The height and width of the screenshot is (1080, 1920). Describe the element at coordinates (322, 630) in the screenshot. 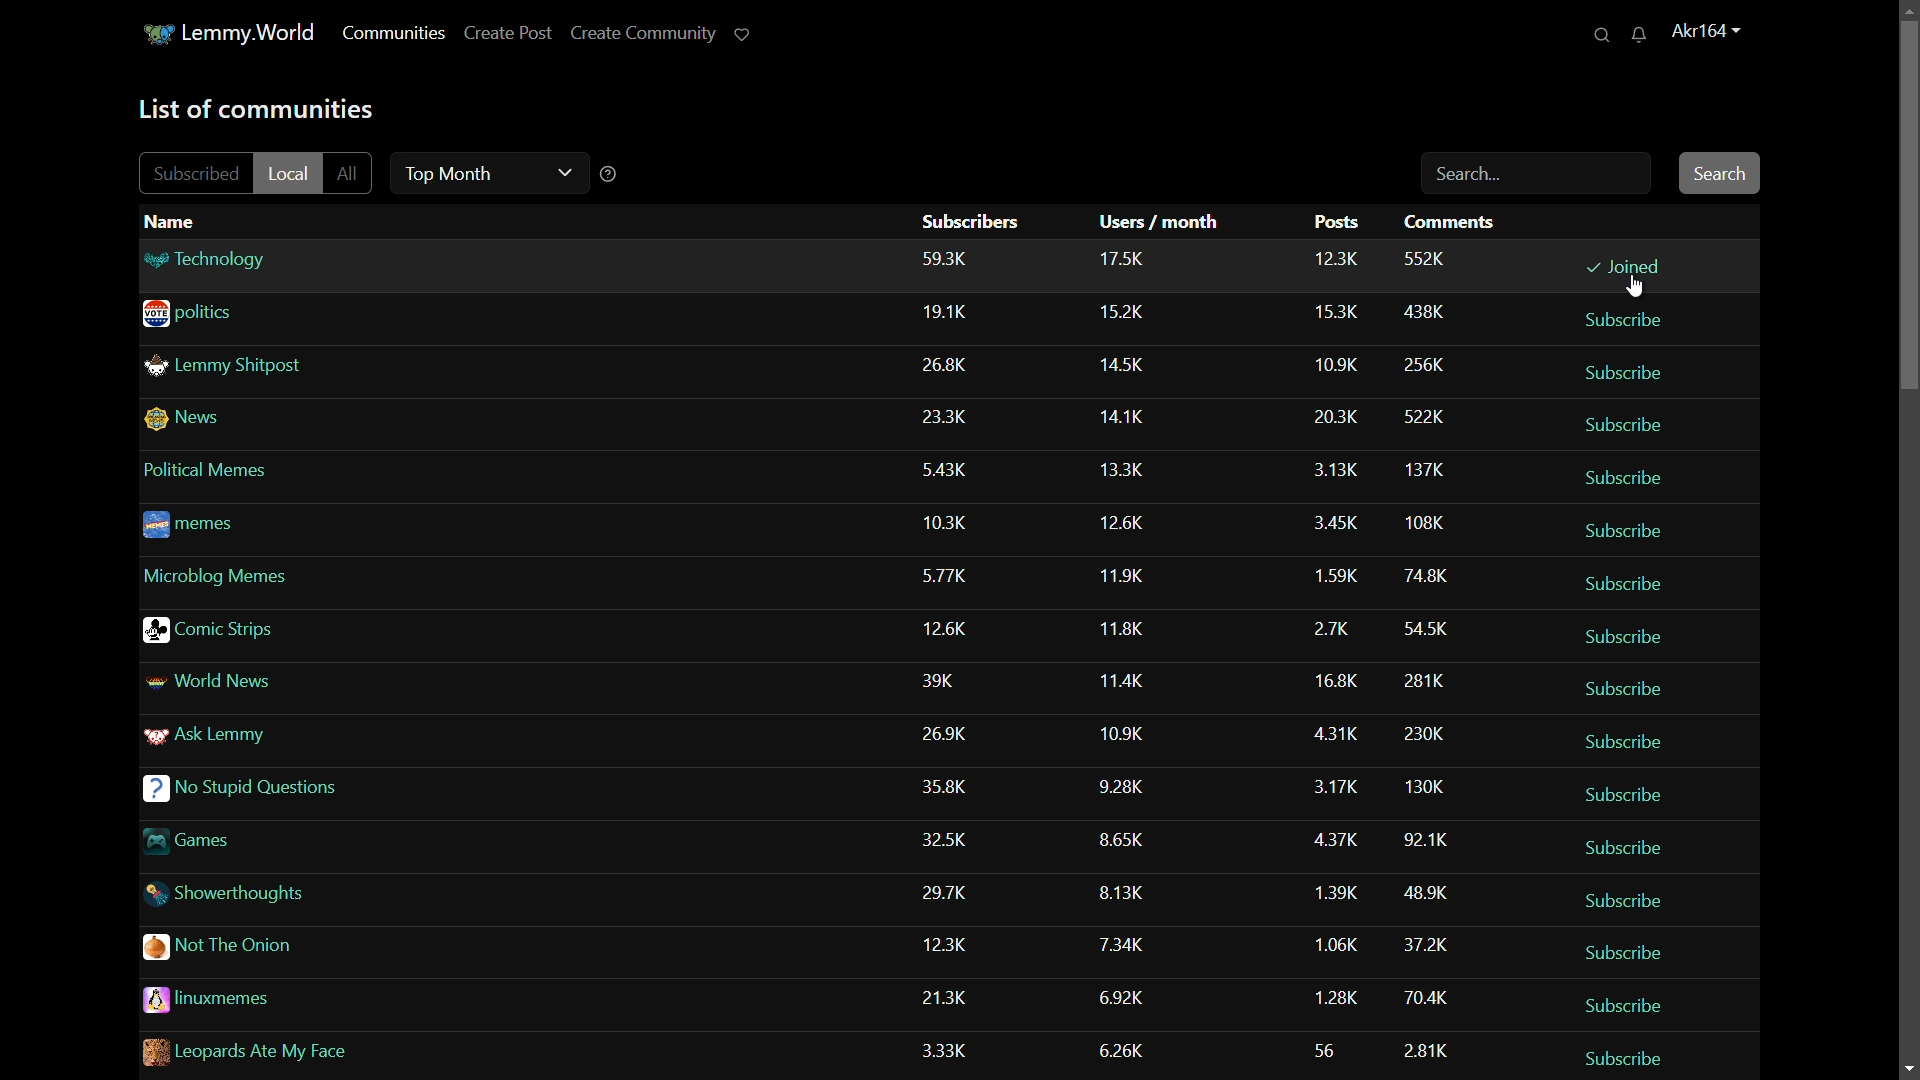

I see `communities name` at that location.